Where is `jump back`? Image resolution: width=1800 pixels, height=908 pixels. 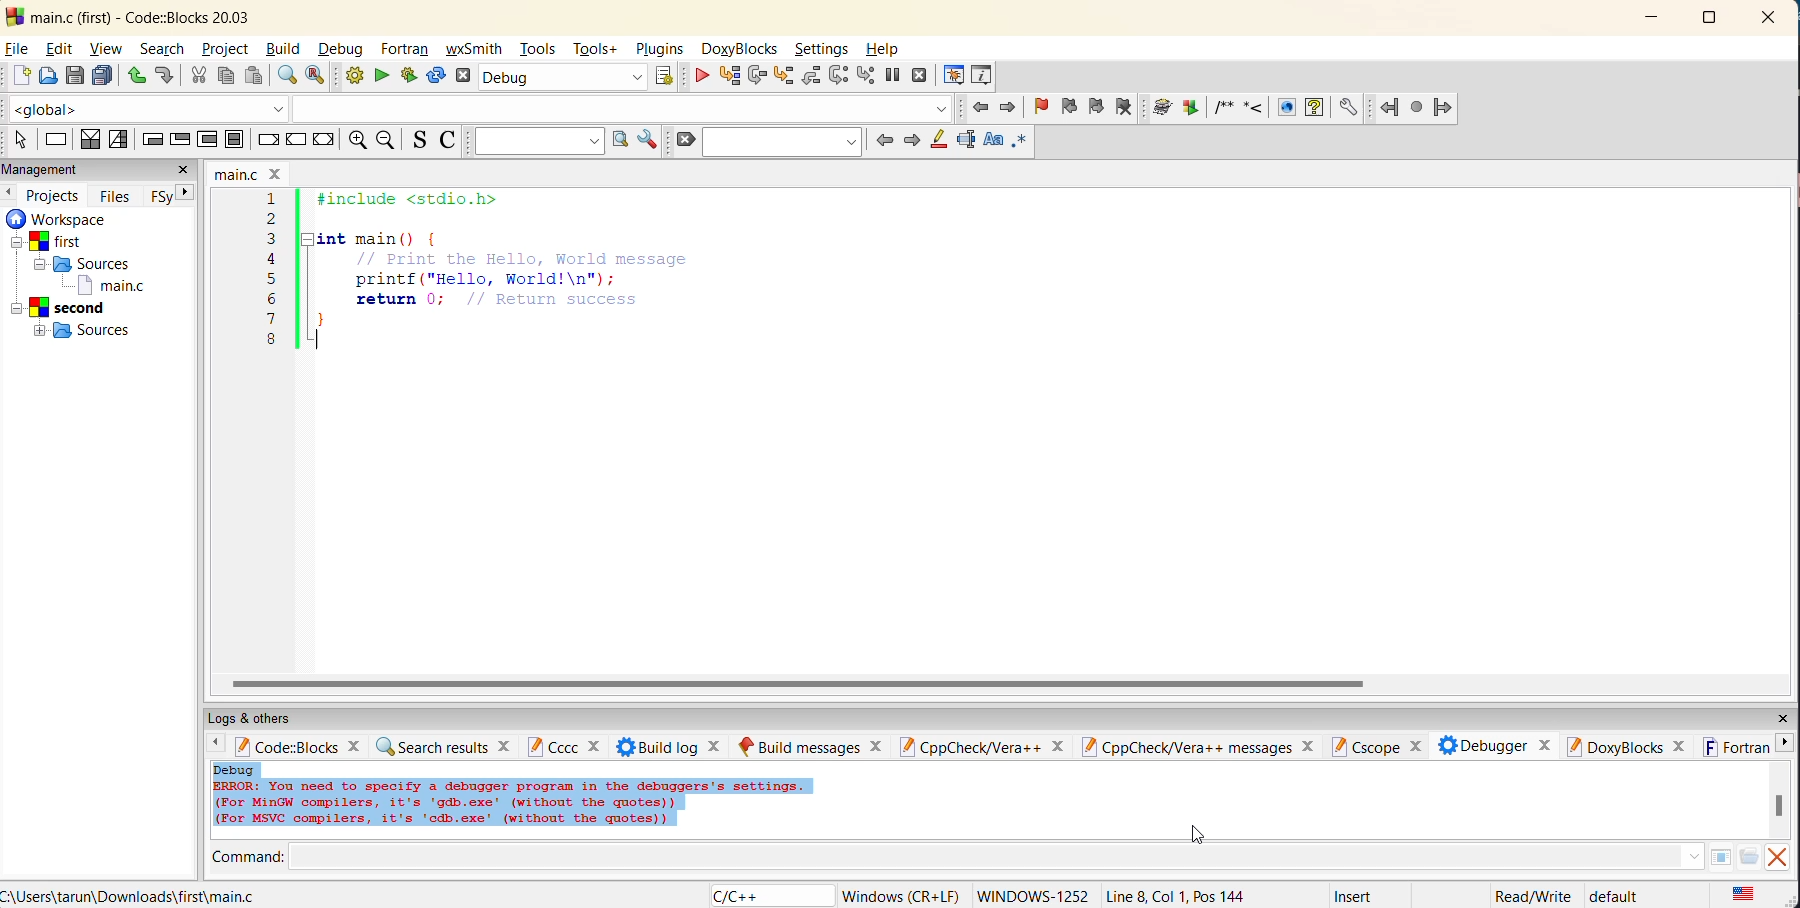 jump back is located at coordinates (977, 109).